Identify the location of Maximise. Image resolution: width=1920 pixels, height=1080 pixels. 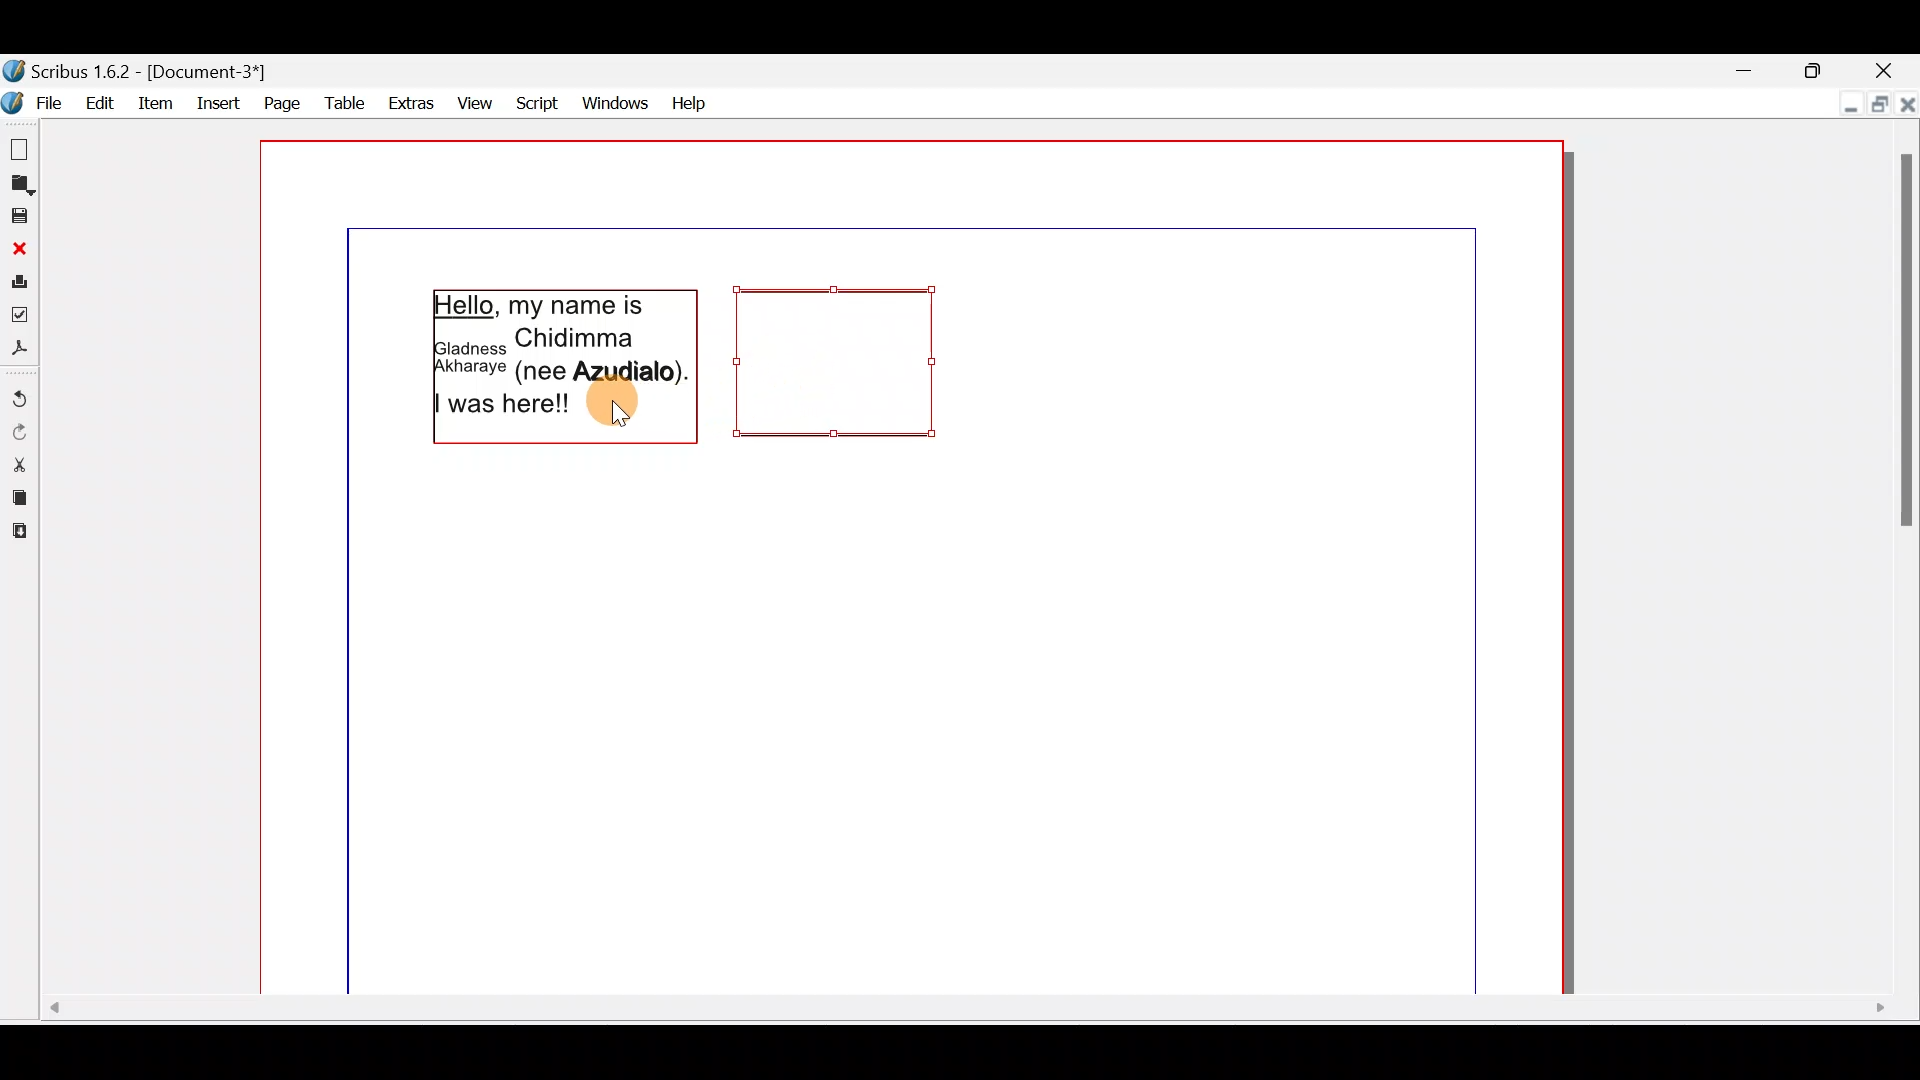
(1875, 103).